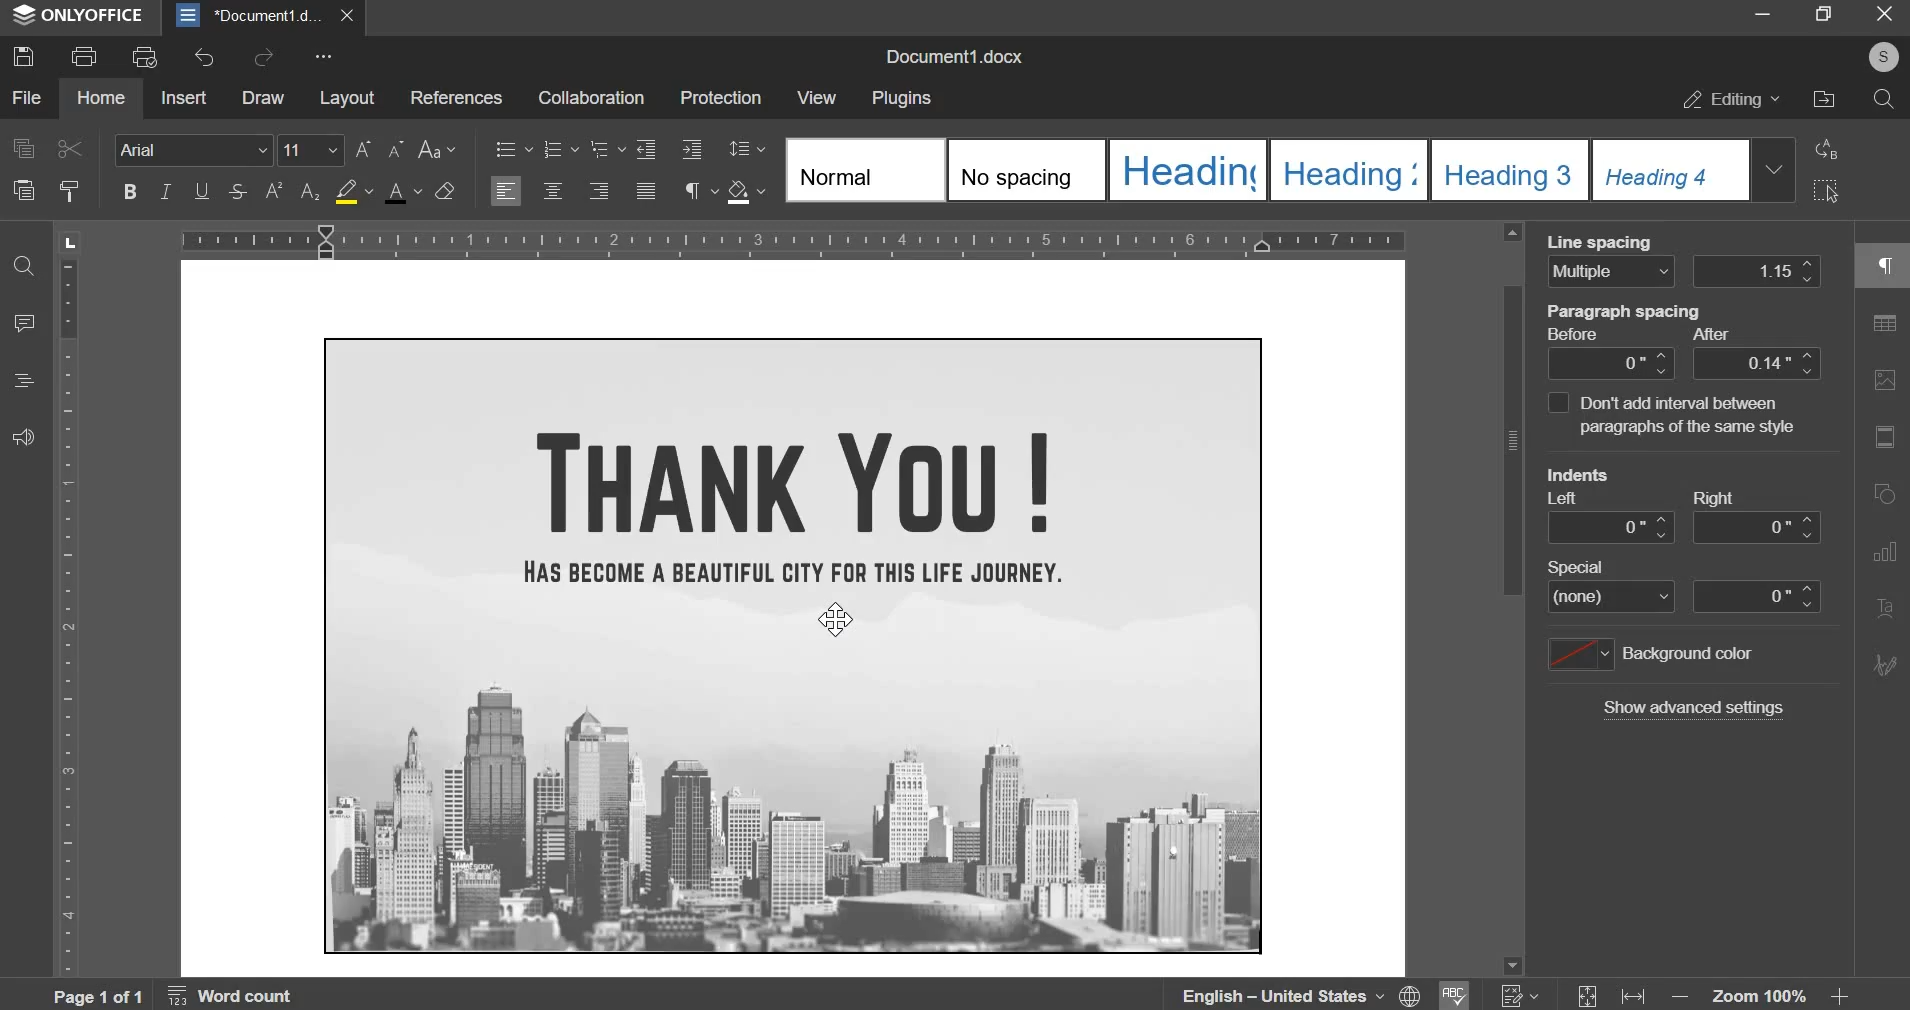 The height and width of the screenshot is (1010, 1910). What do you see at coordinates (795, 239) in the screenshot?
I see `ruler` at bounding box center [795, 239].